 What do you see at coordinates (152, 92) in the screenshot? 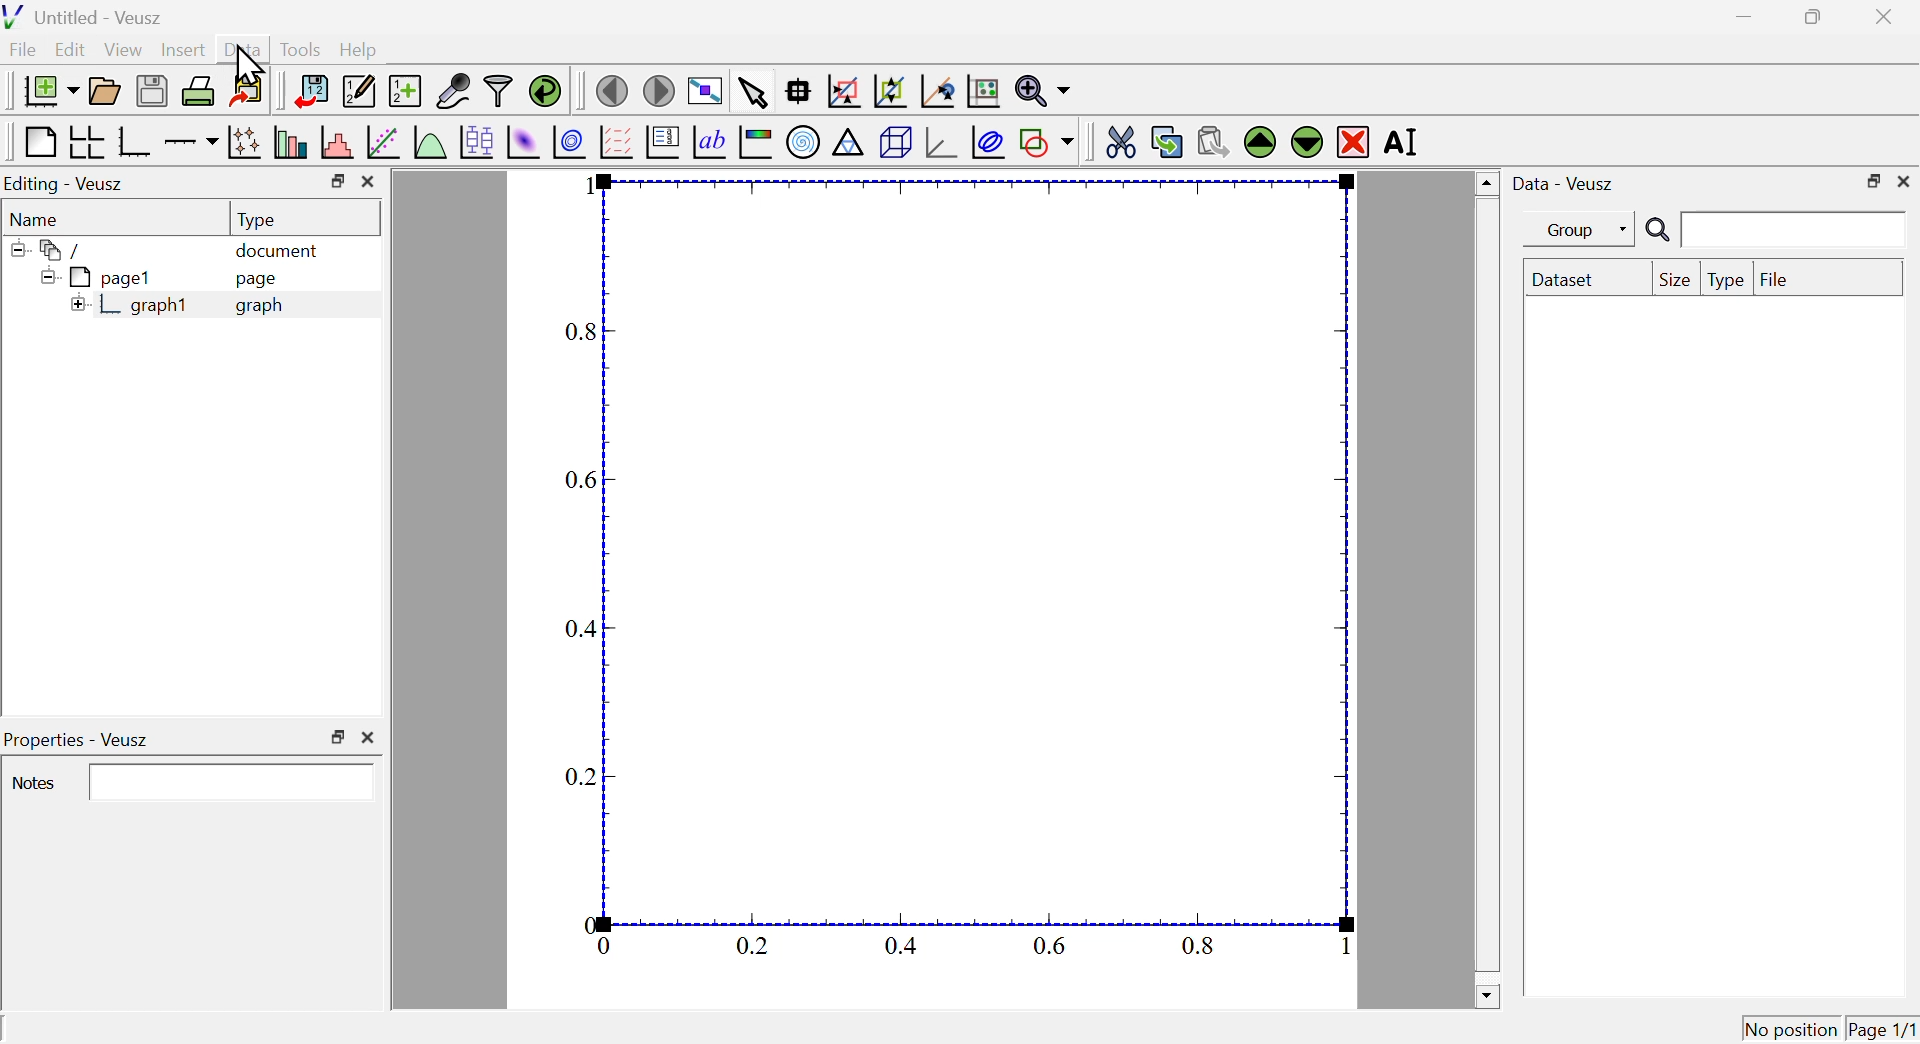
I see `save the document` at bounding box center [152, 92].